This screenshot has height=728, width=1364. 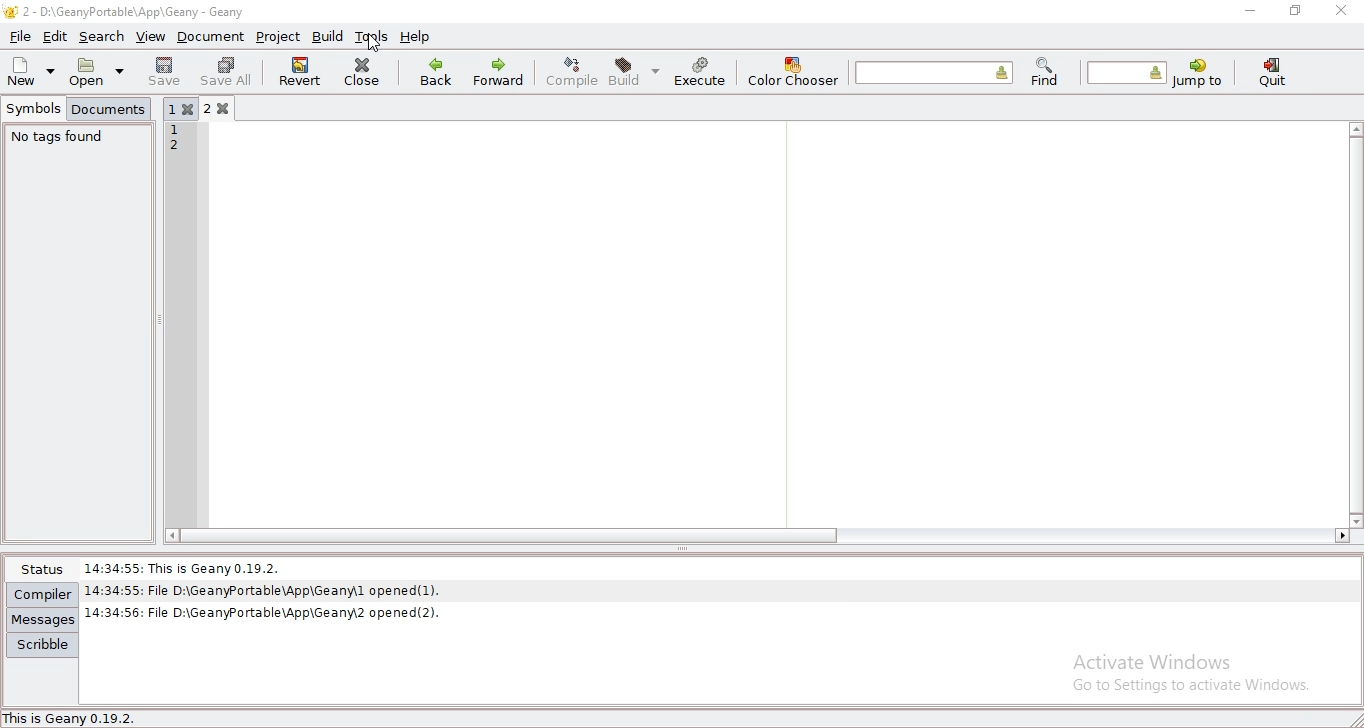 I want to click on This is Geany 0.19.2, so click(x=76, y=718).